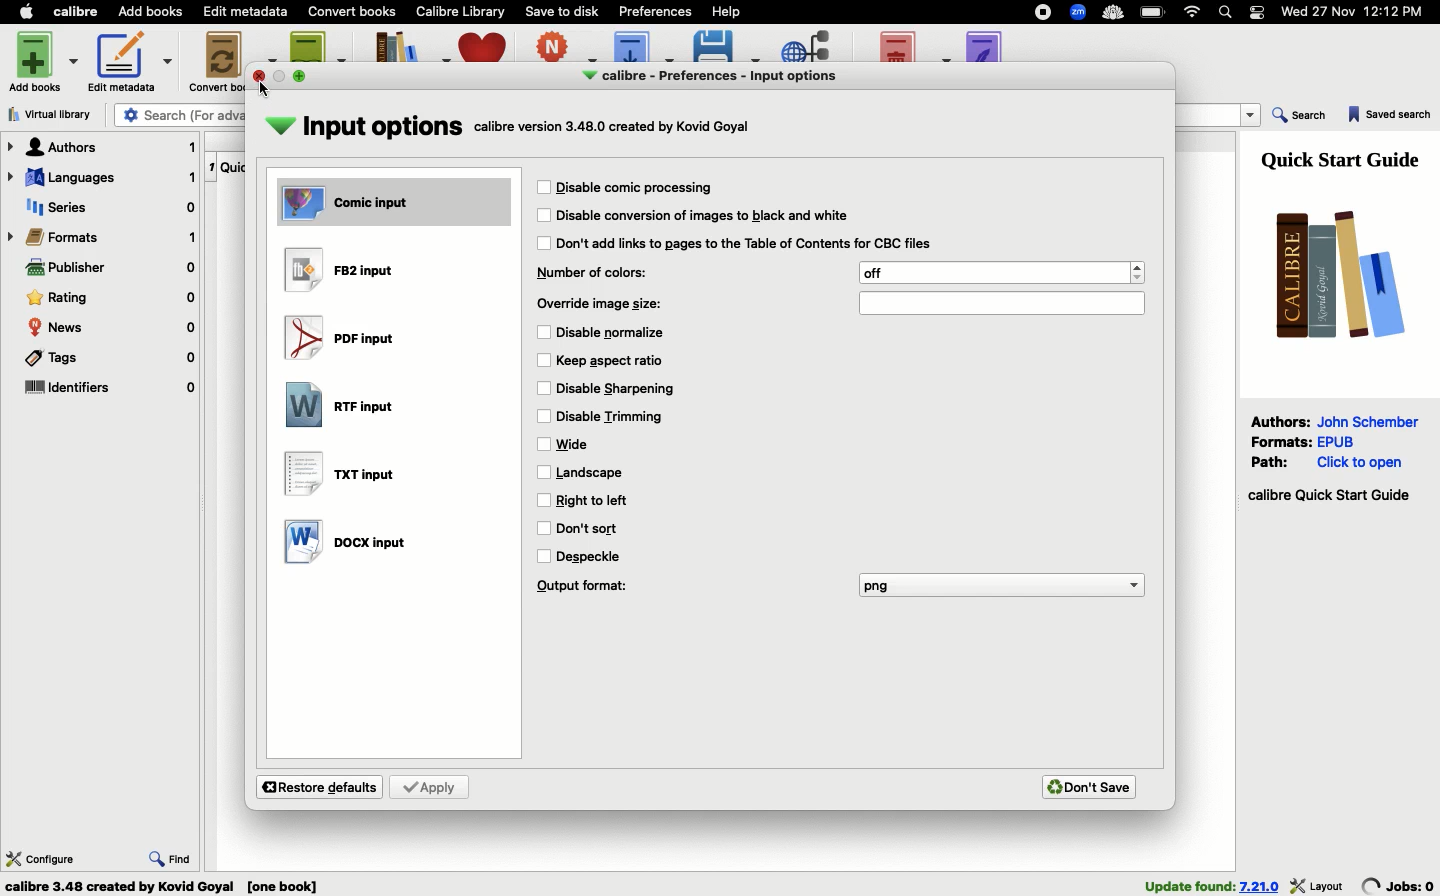 The width and height of the screenshot is (1440, 896). Describe the element at coordinates (544, 360) in the screenshot. I see `Checkbox` at that location.